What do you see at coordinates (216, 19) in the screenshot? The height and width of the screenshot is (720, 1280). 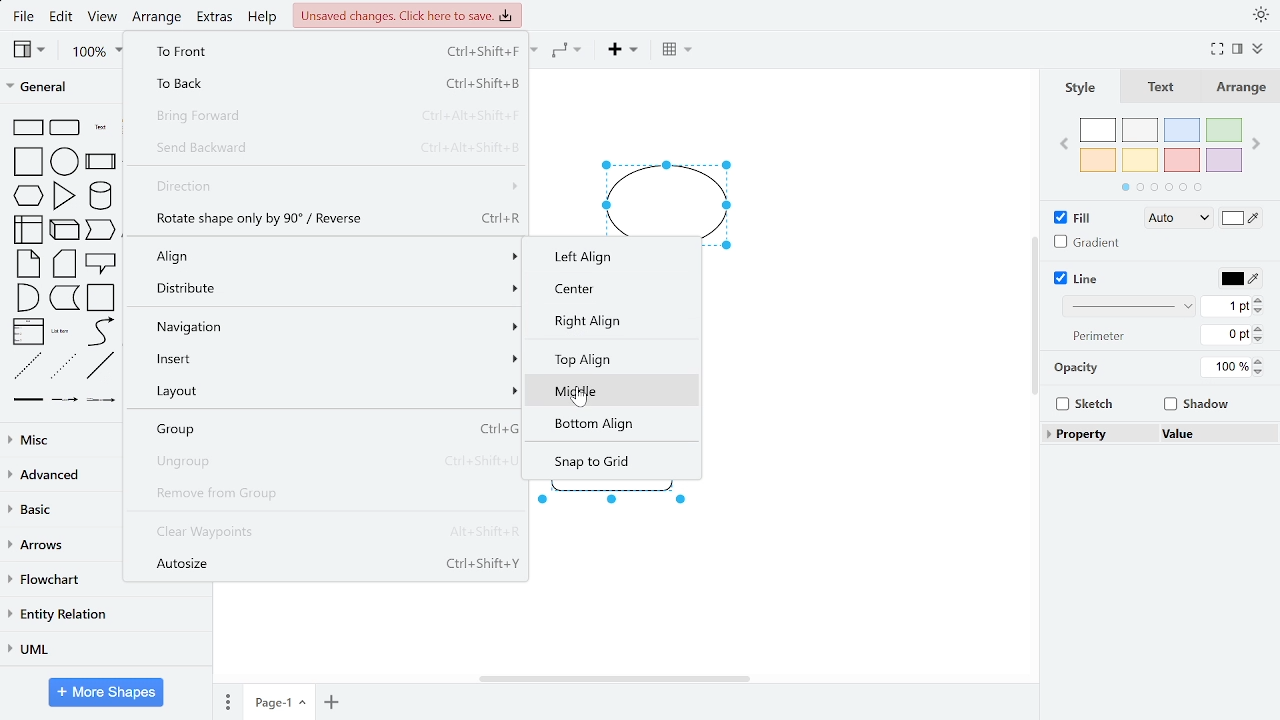 I see `extras` at bounding box center [216, 19].